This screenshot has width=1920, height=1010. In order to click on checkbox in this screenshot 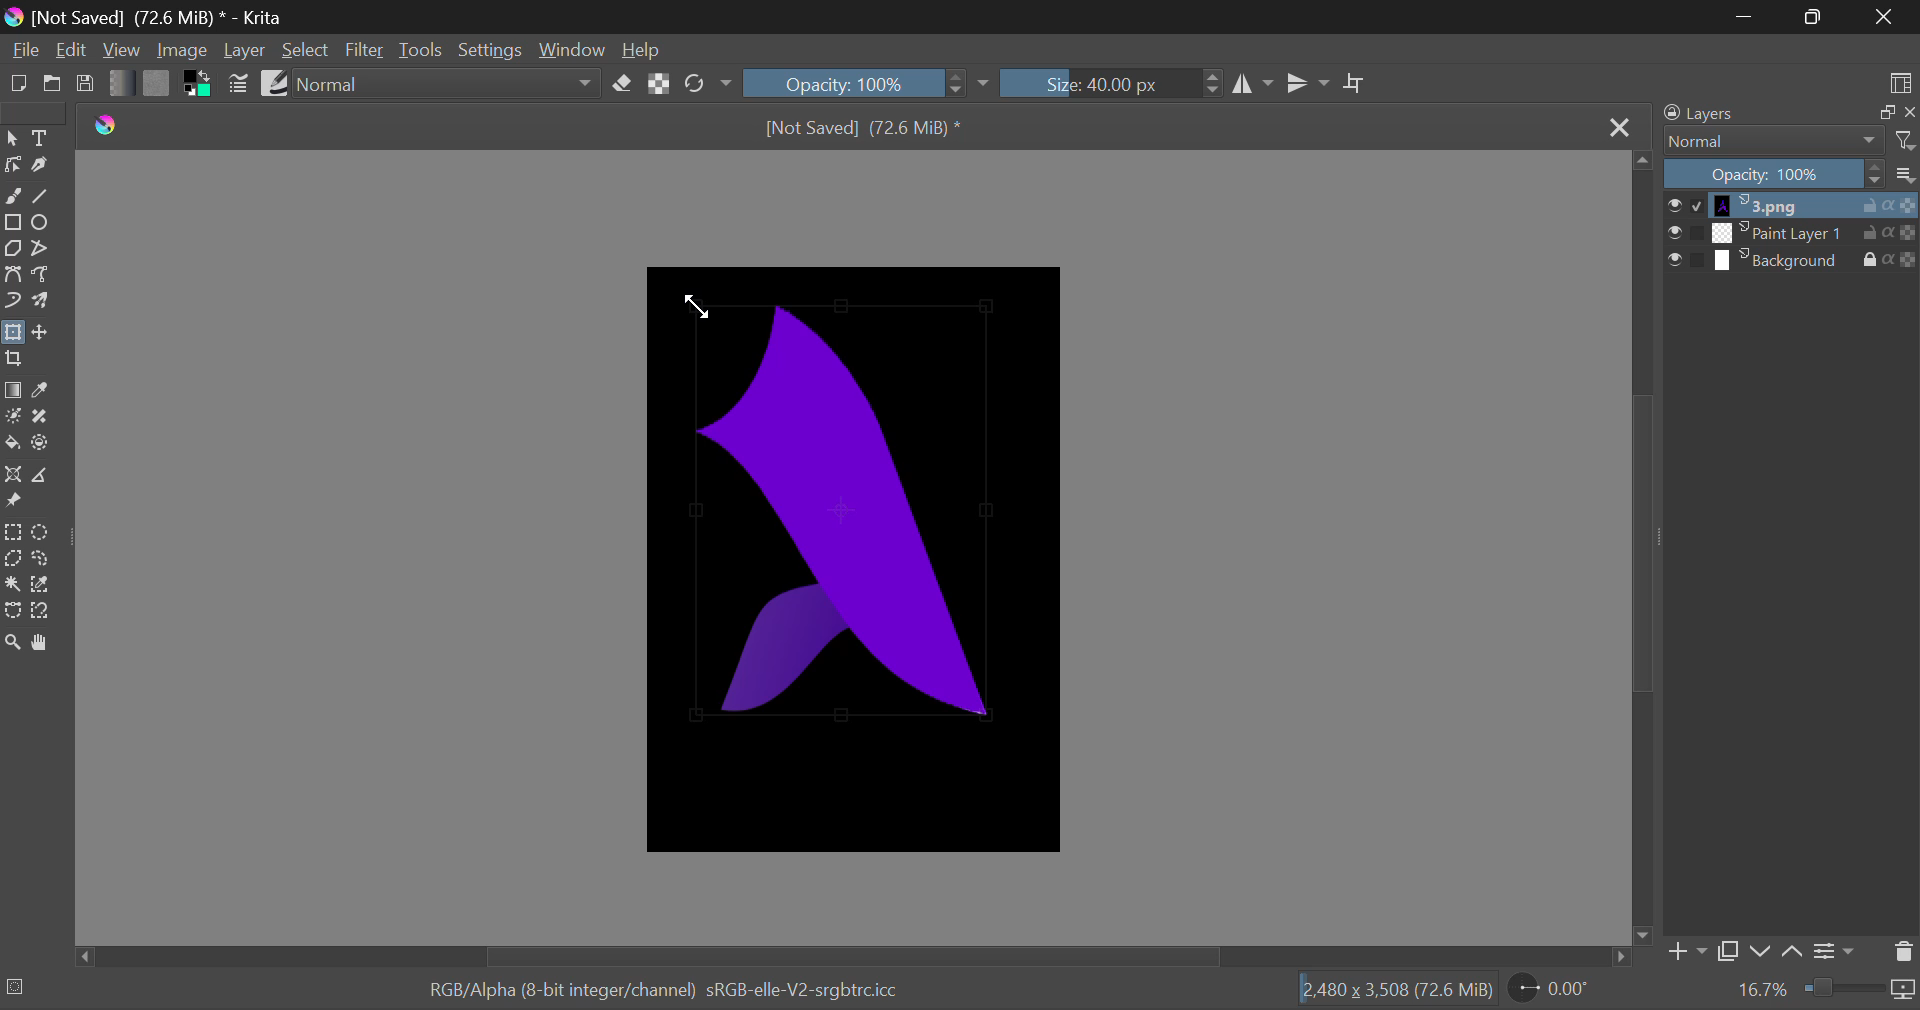, I will do `click(1686, 206)`.